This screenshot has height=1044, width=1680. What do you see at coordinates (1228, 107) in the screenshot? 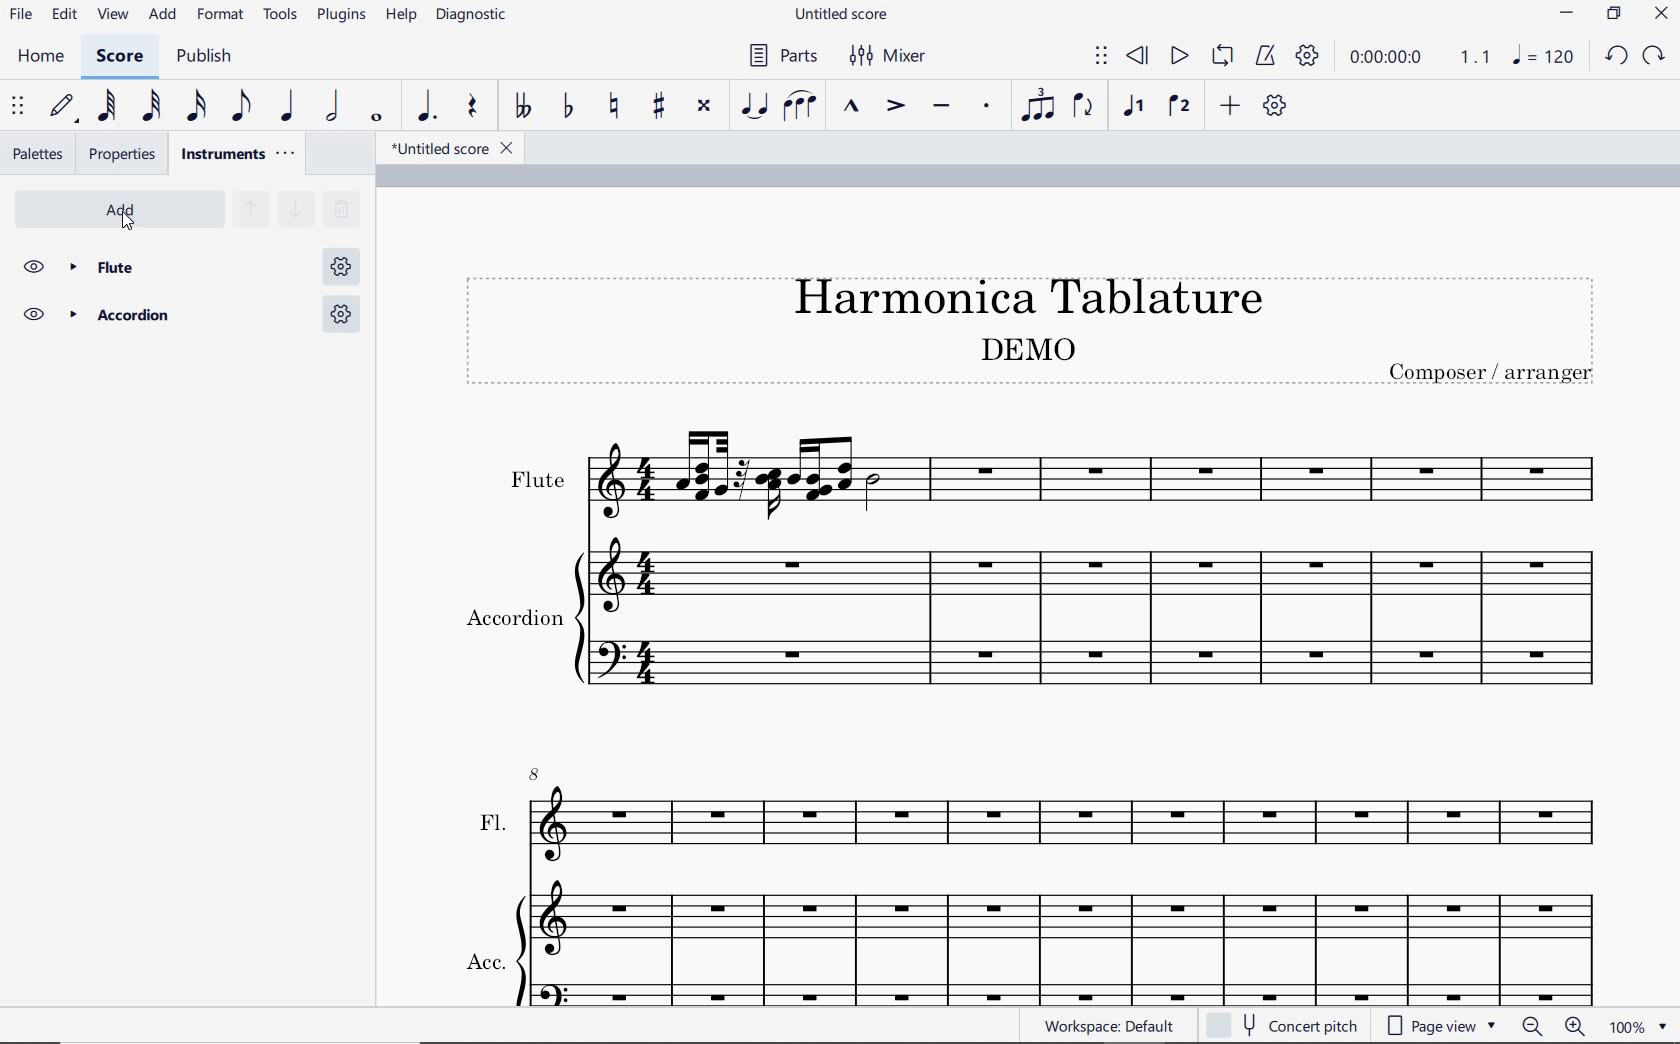
I see `add` at bounding box center [1228, 107].